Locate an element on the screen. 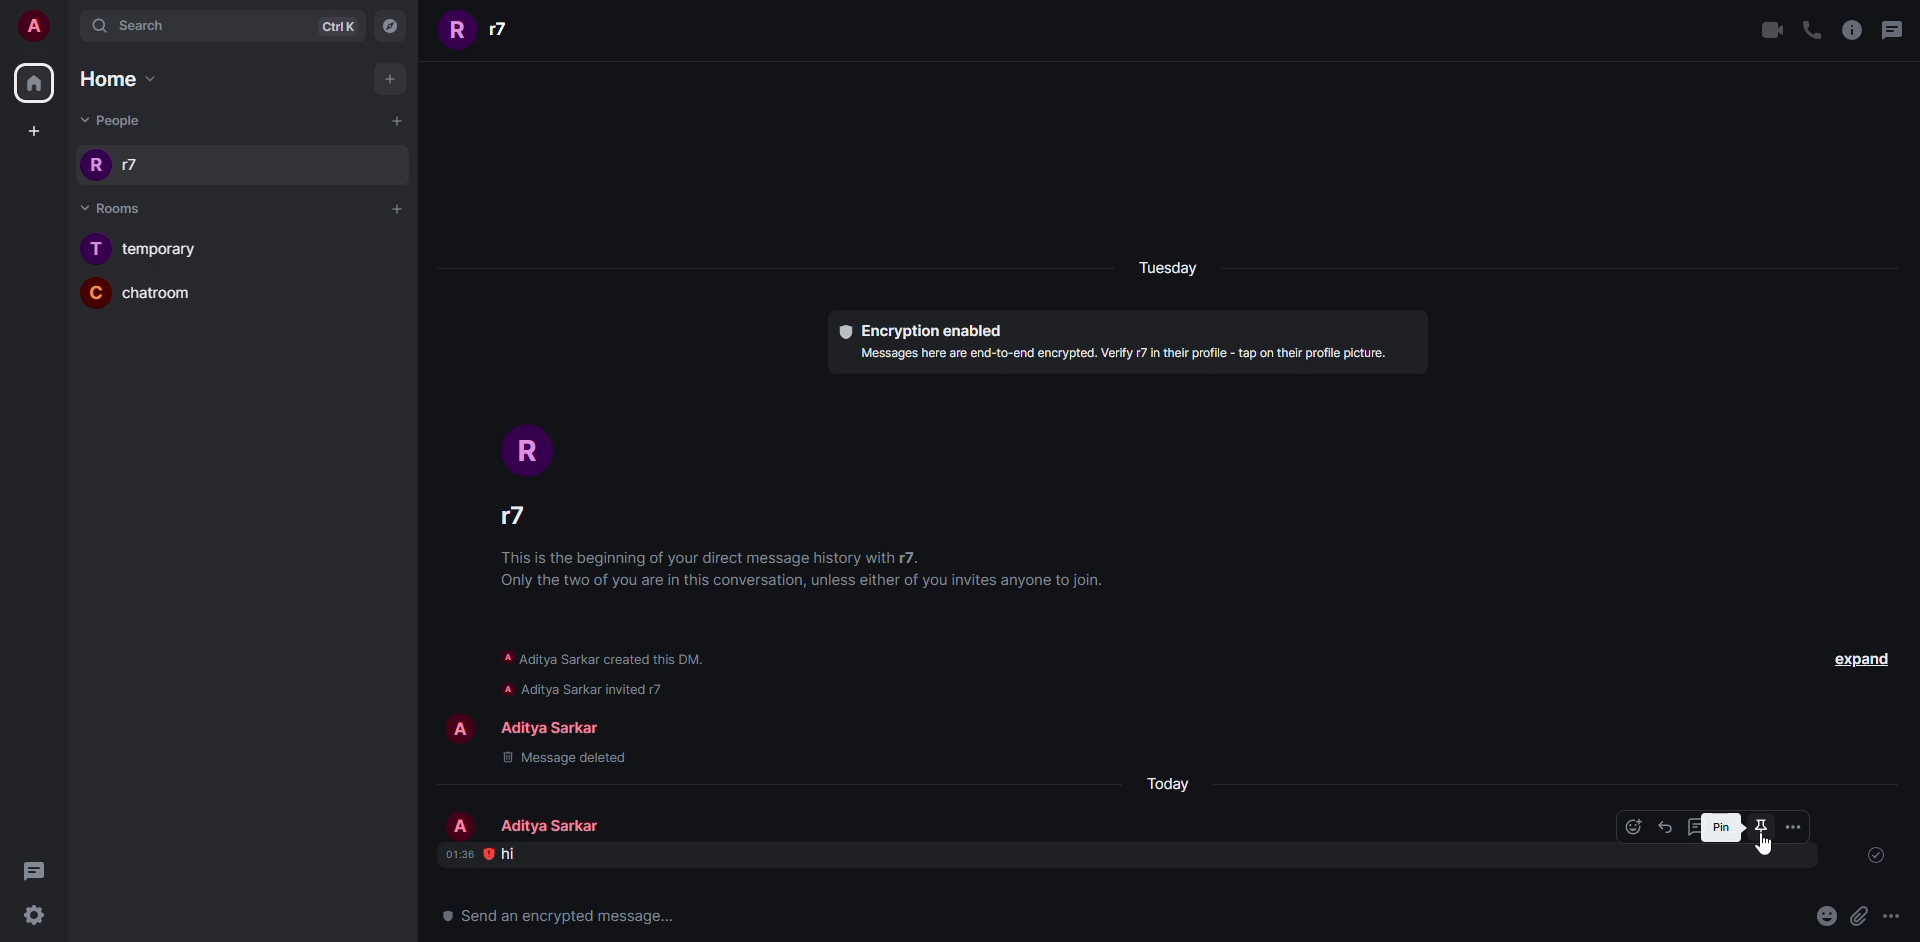 The width and height of the screenshot is (1920, 942). voice call is located at coordinates (1813, 29).